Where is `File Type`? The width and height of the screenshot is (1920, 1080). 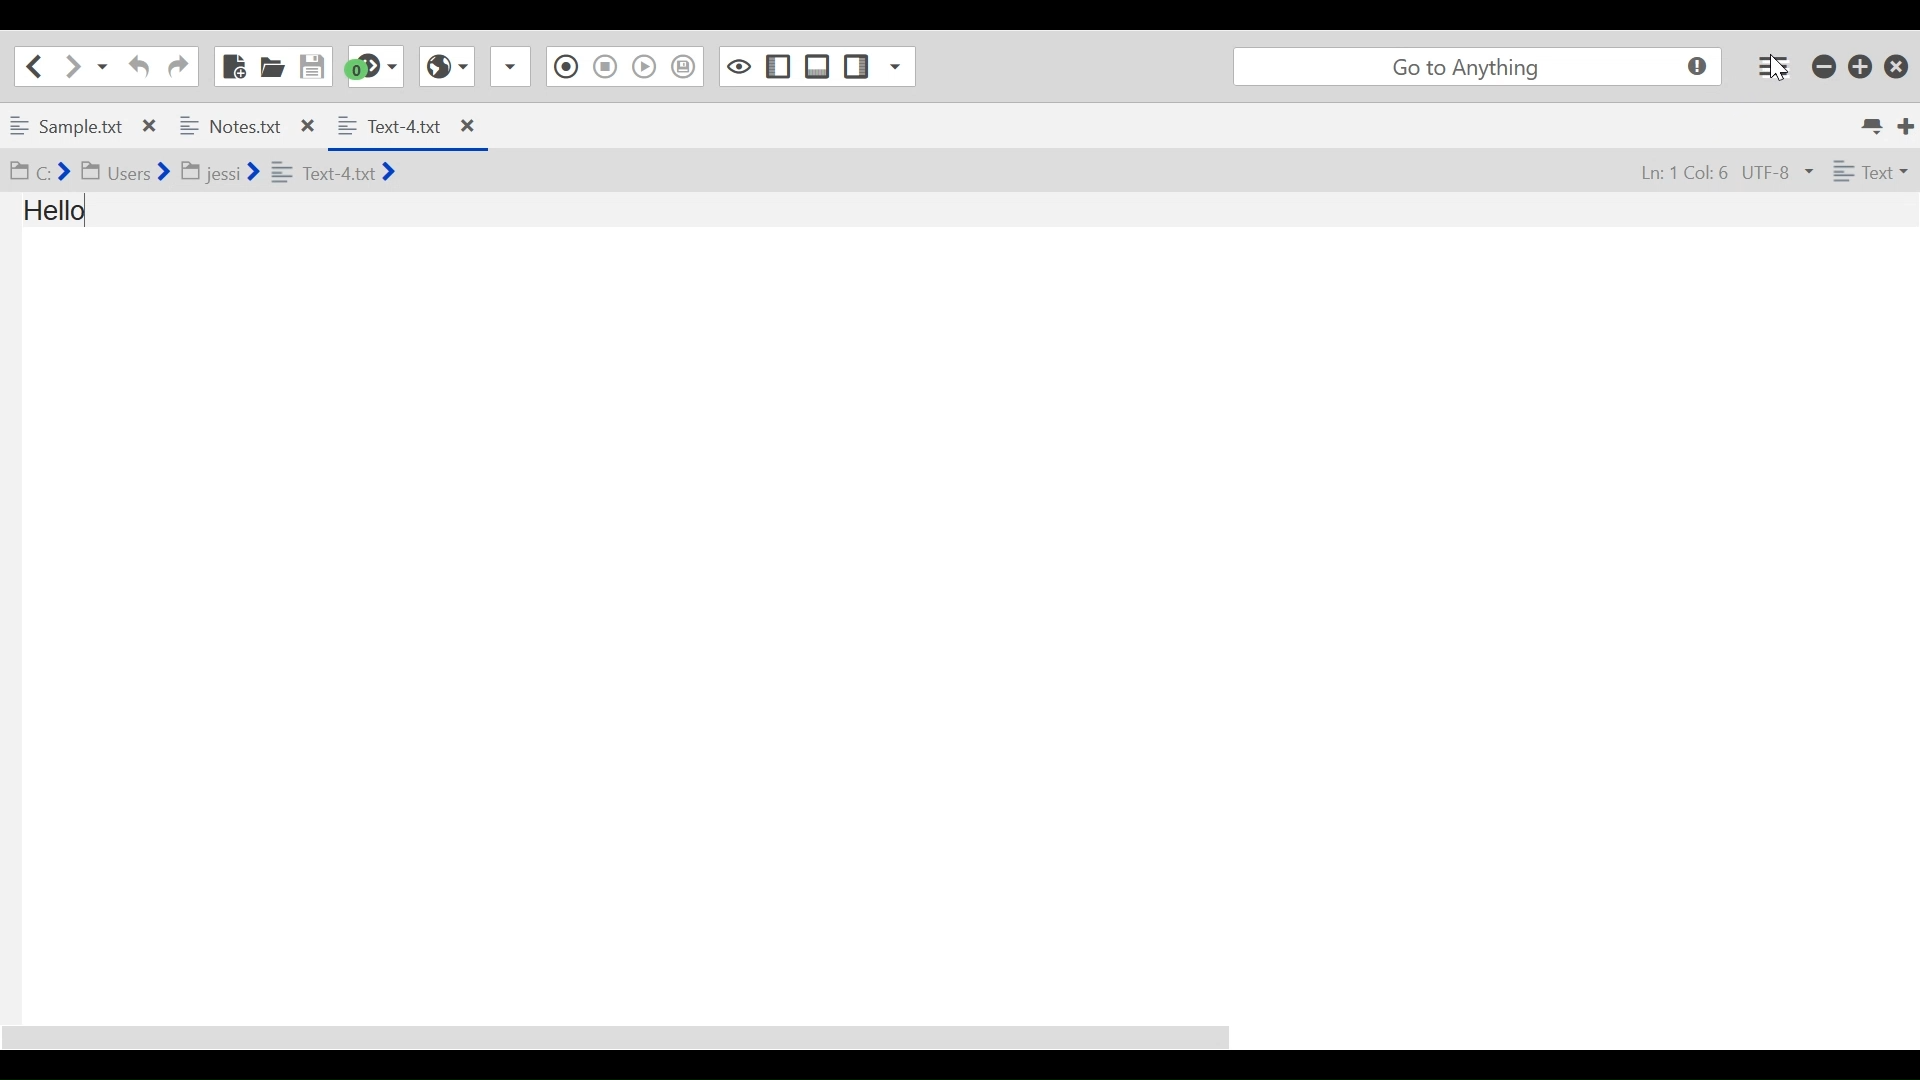 File Type is located at coordinates (1871, 170).